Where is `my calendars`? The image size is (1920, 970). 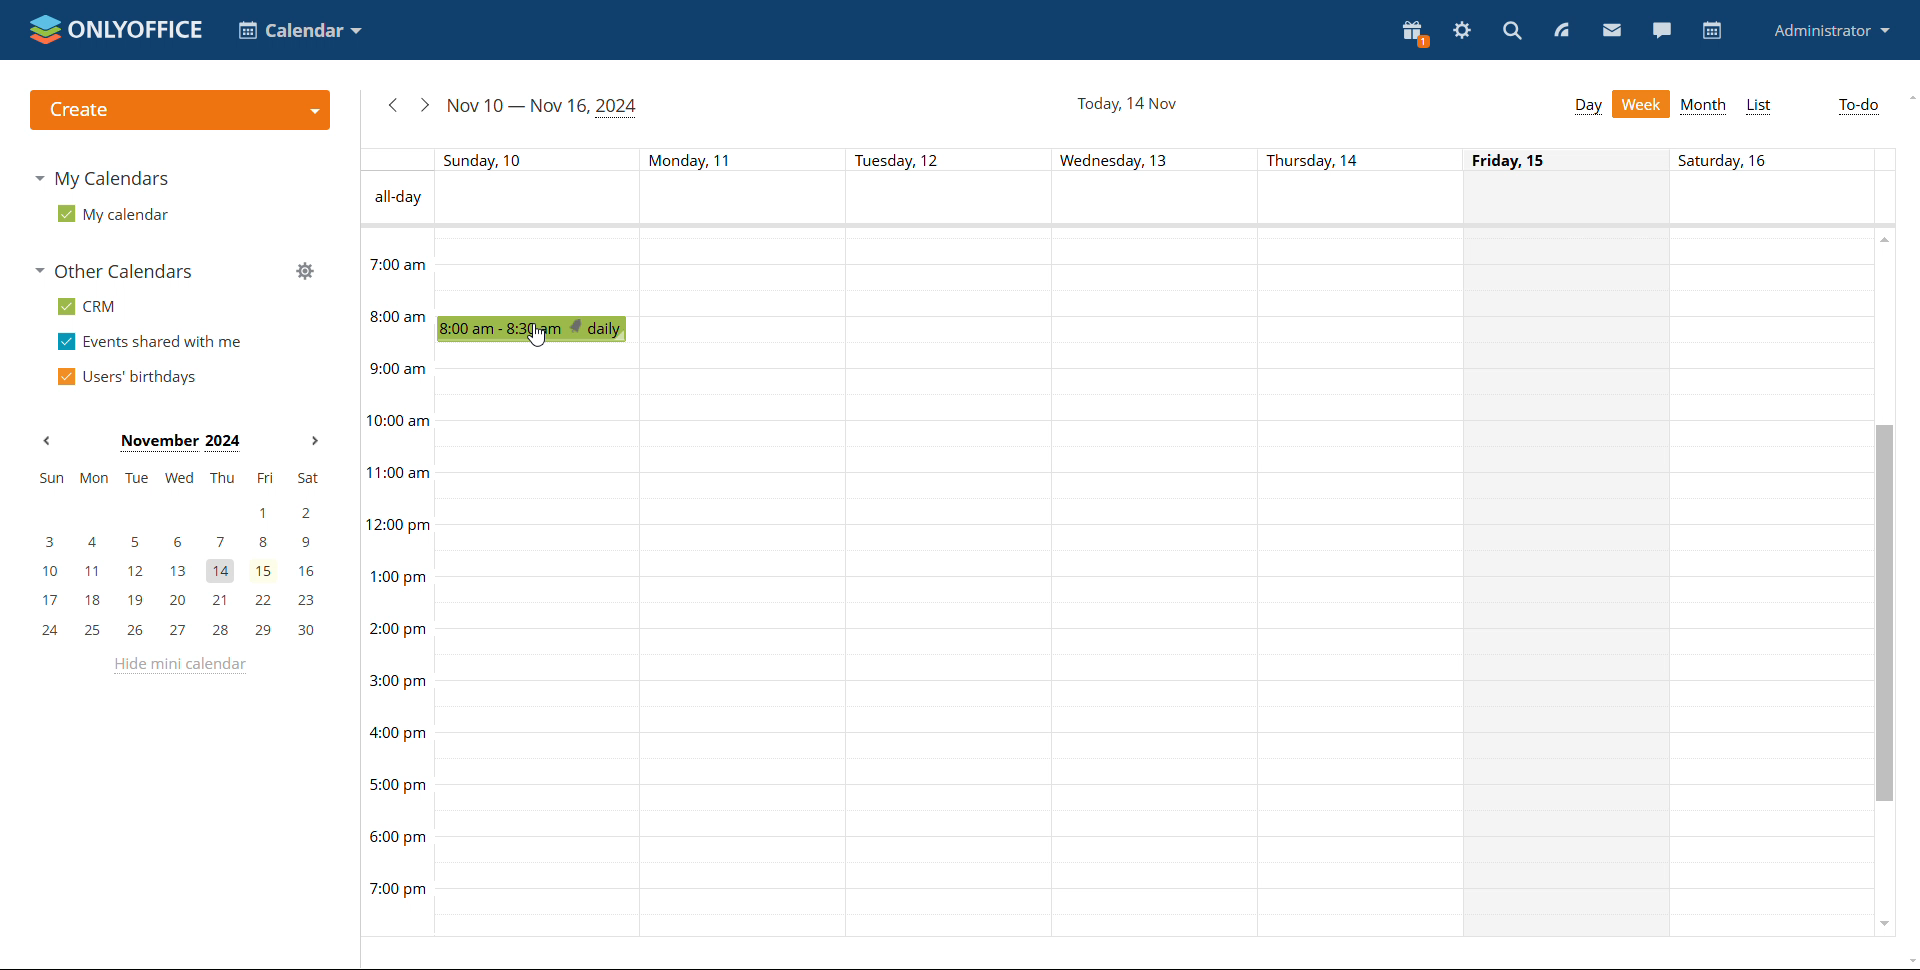
my calendars is located at coordinates (100, 178).